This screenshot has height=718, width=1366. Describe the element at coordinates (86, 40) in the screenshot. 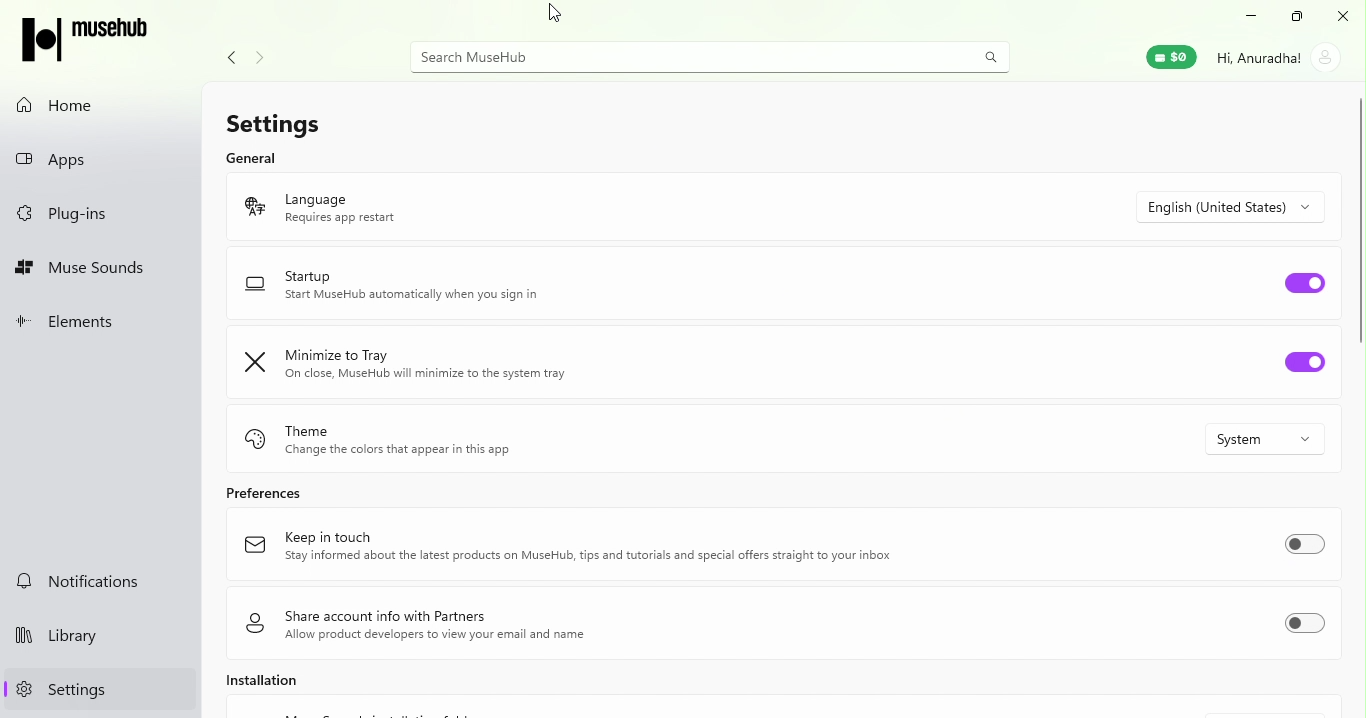

I see `MuseHub icon` at that location.